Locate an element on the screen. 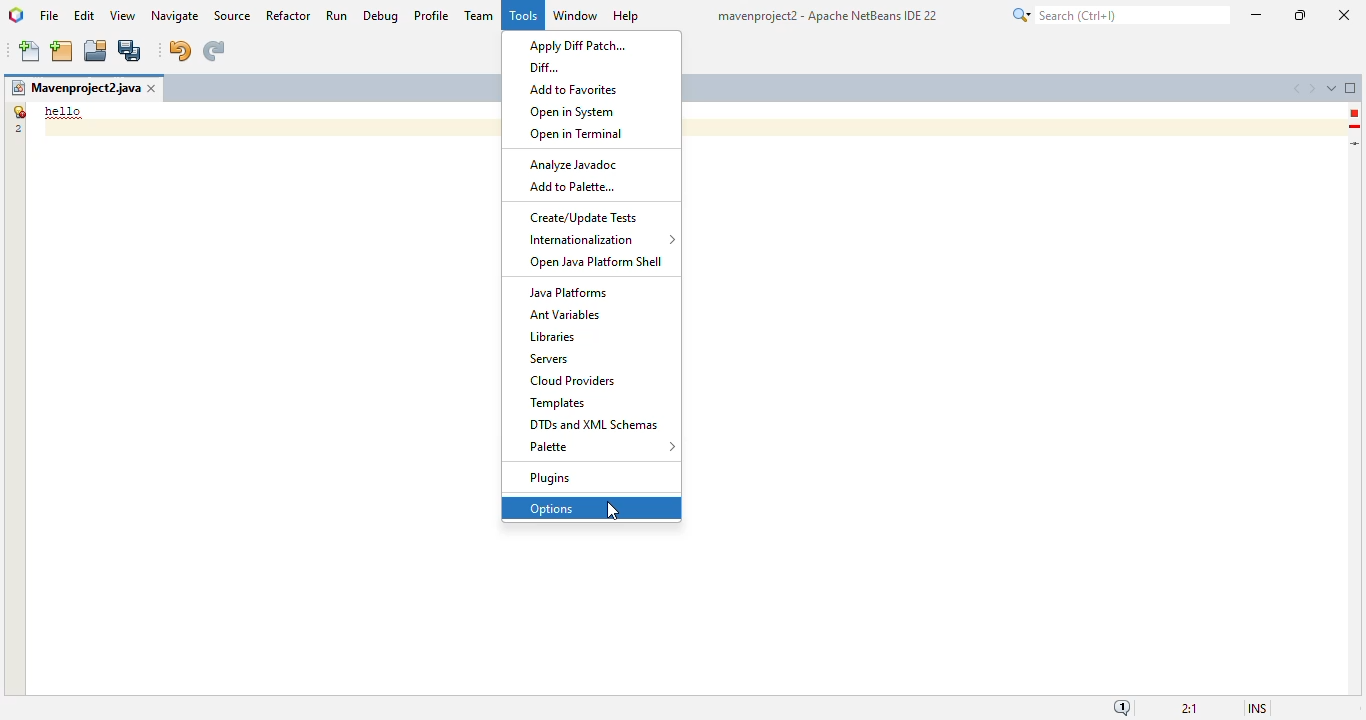 The width and height of the screenshot is (1366, 720). diff is located at coordinates (542, 67).